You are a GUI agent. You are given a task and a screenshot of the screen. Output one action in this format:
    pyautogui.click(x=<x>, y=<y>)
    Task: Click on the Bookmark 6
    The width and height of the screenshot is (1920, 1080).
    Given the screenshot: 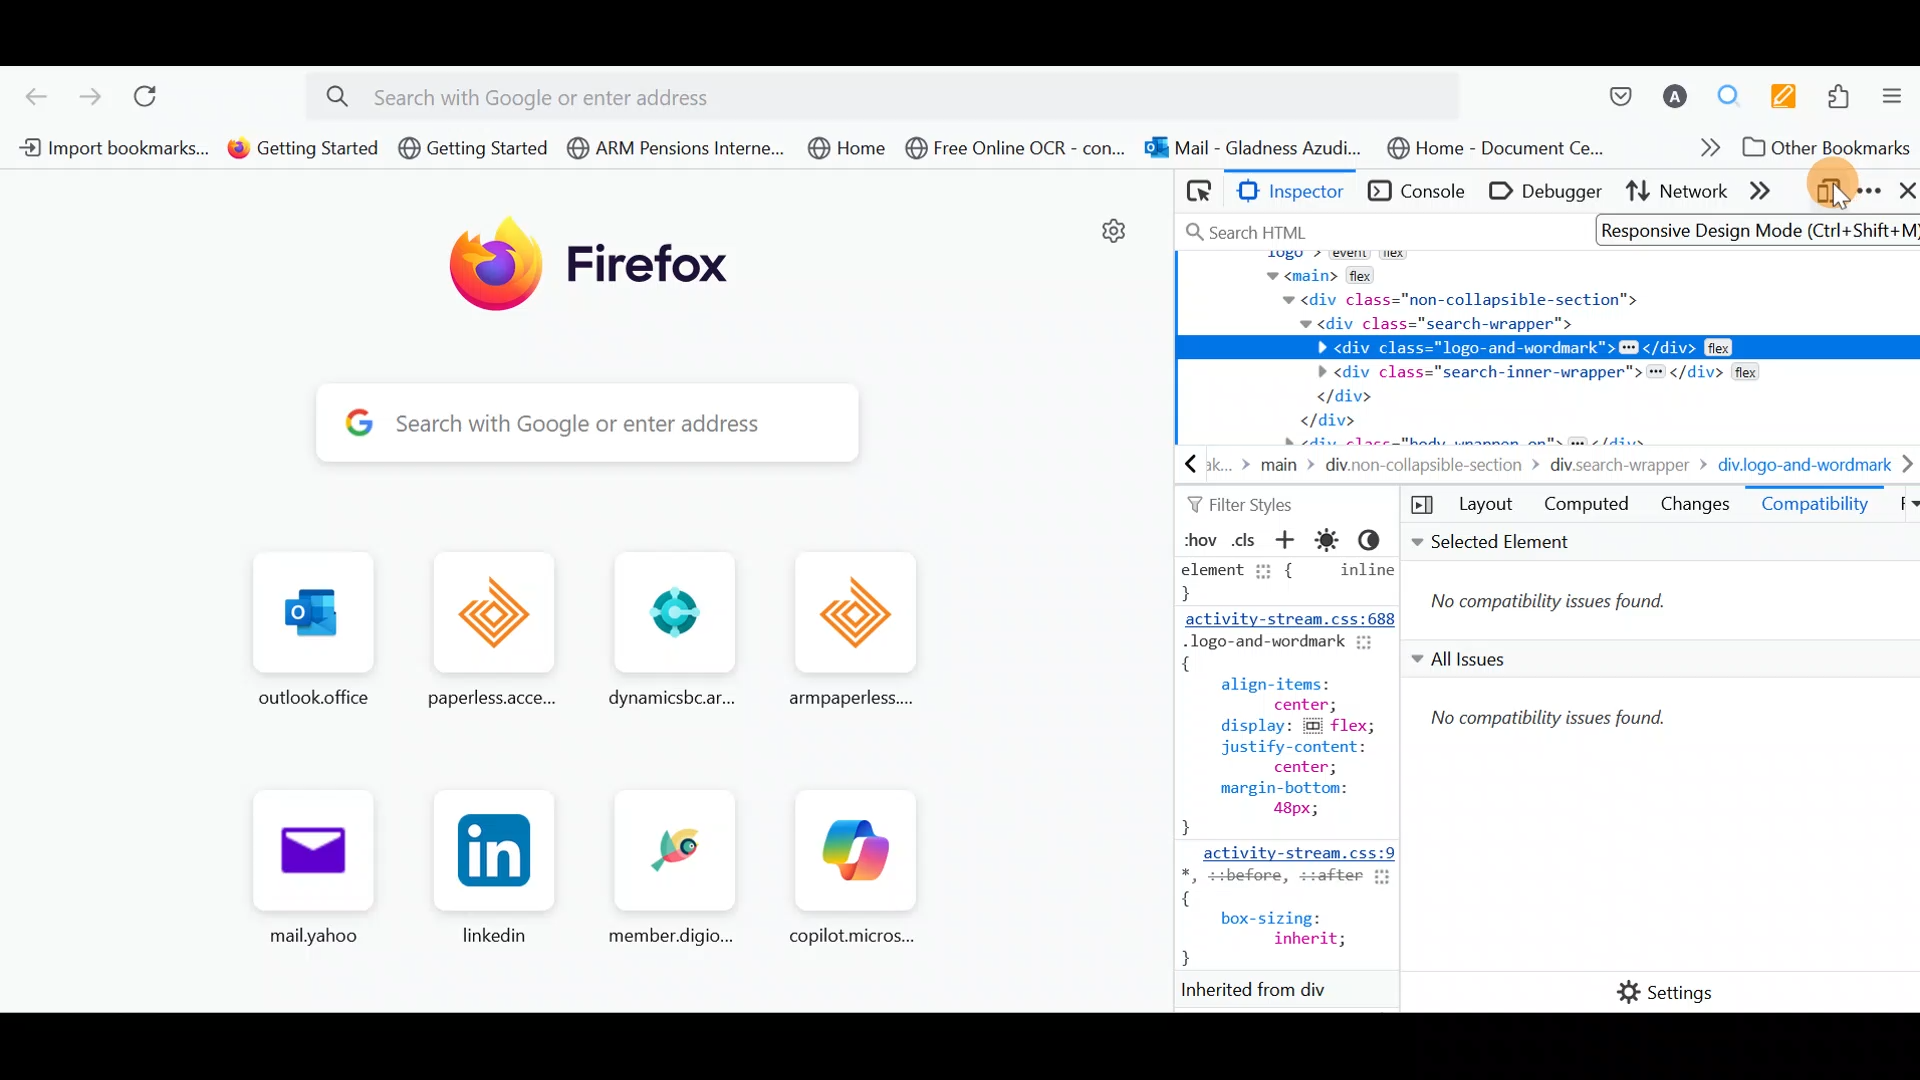 What is the action you would take?
    pyautogui.click(x=1018, y=150)
    